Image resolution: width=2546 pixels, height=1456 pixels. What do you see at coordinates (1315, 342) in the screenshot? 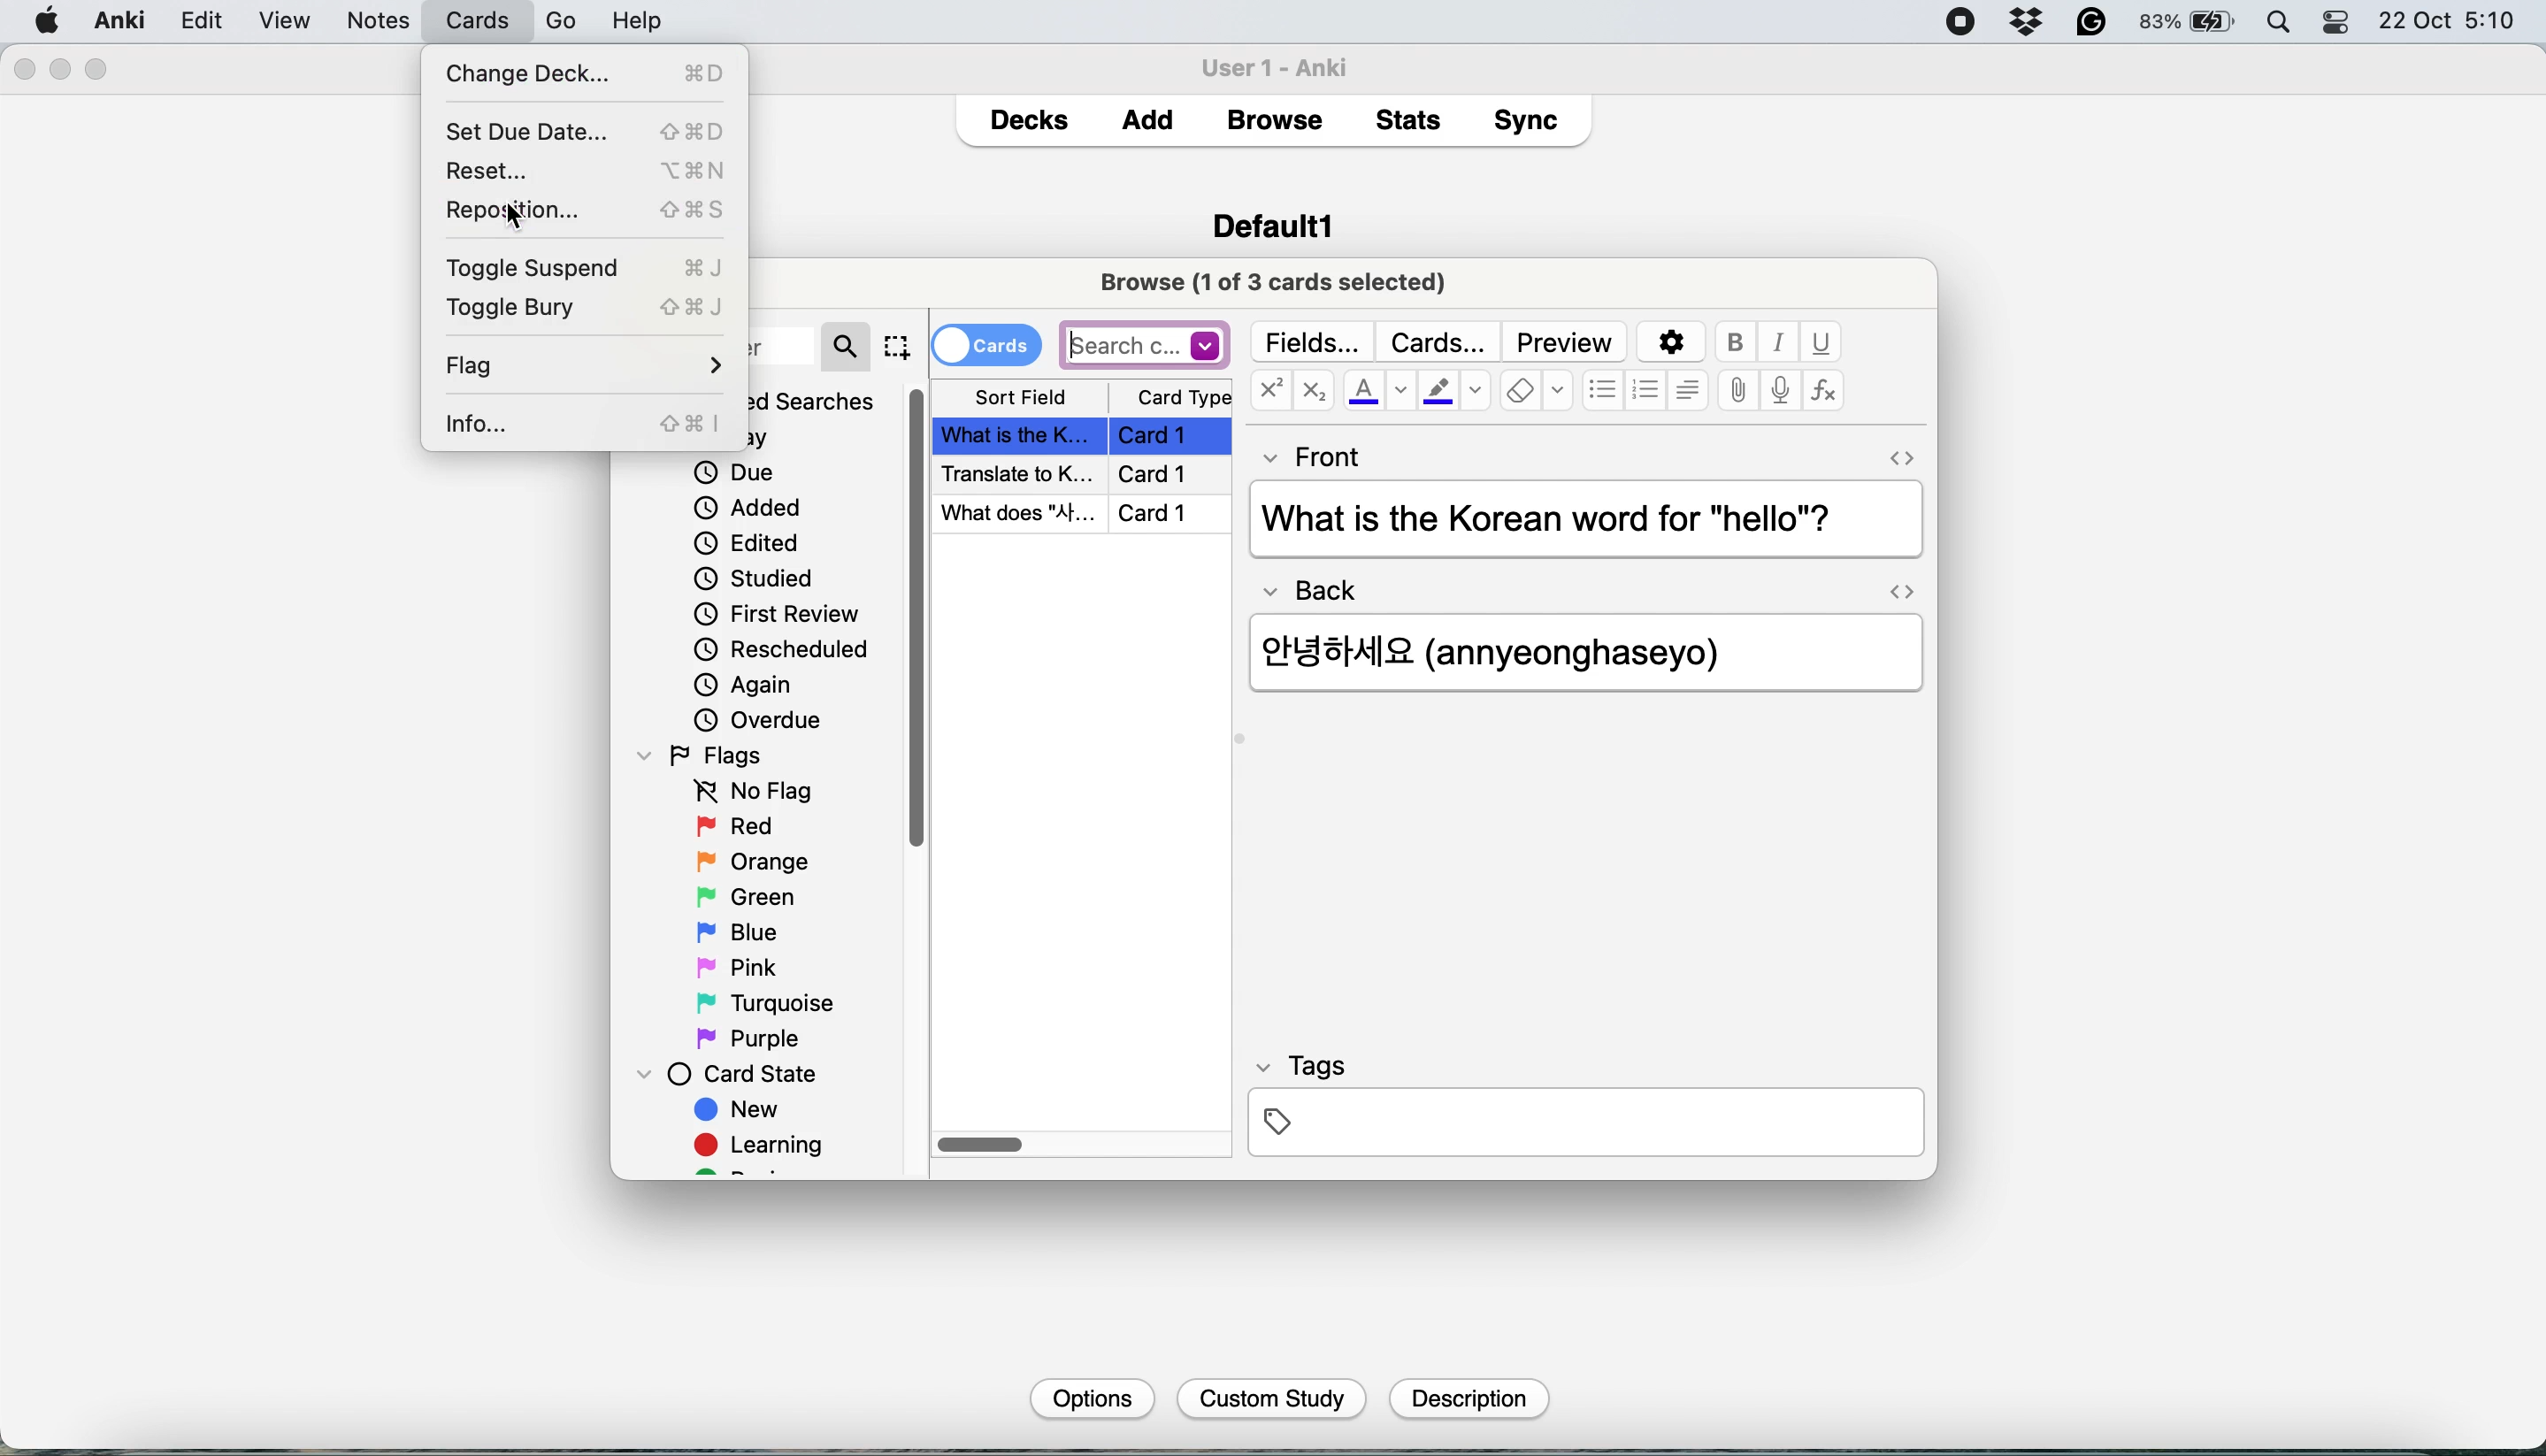
I see `fields` at bounding box center [1315, 342].